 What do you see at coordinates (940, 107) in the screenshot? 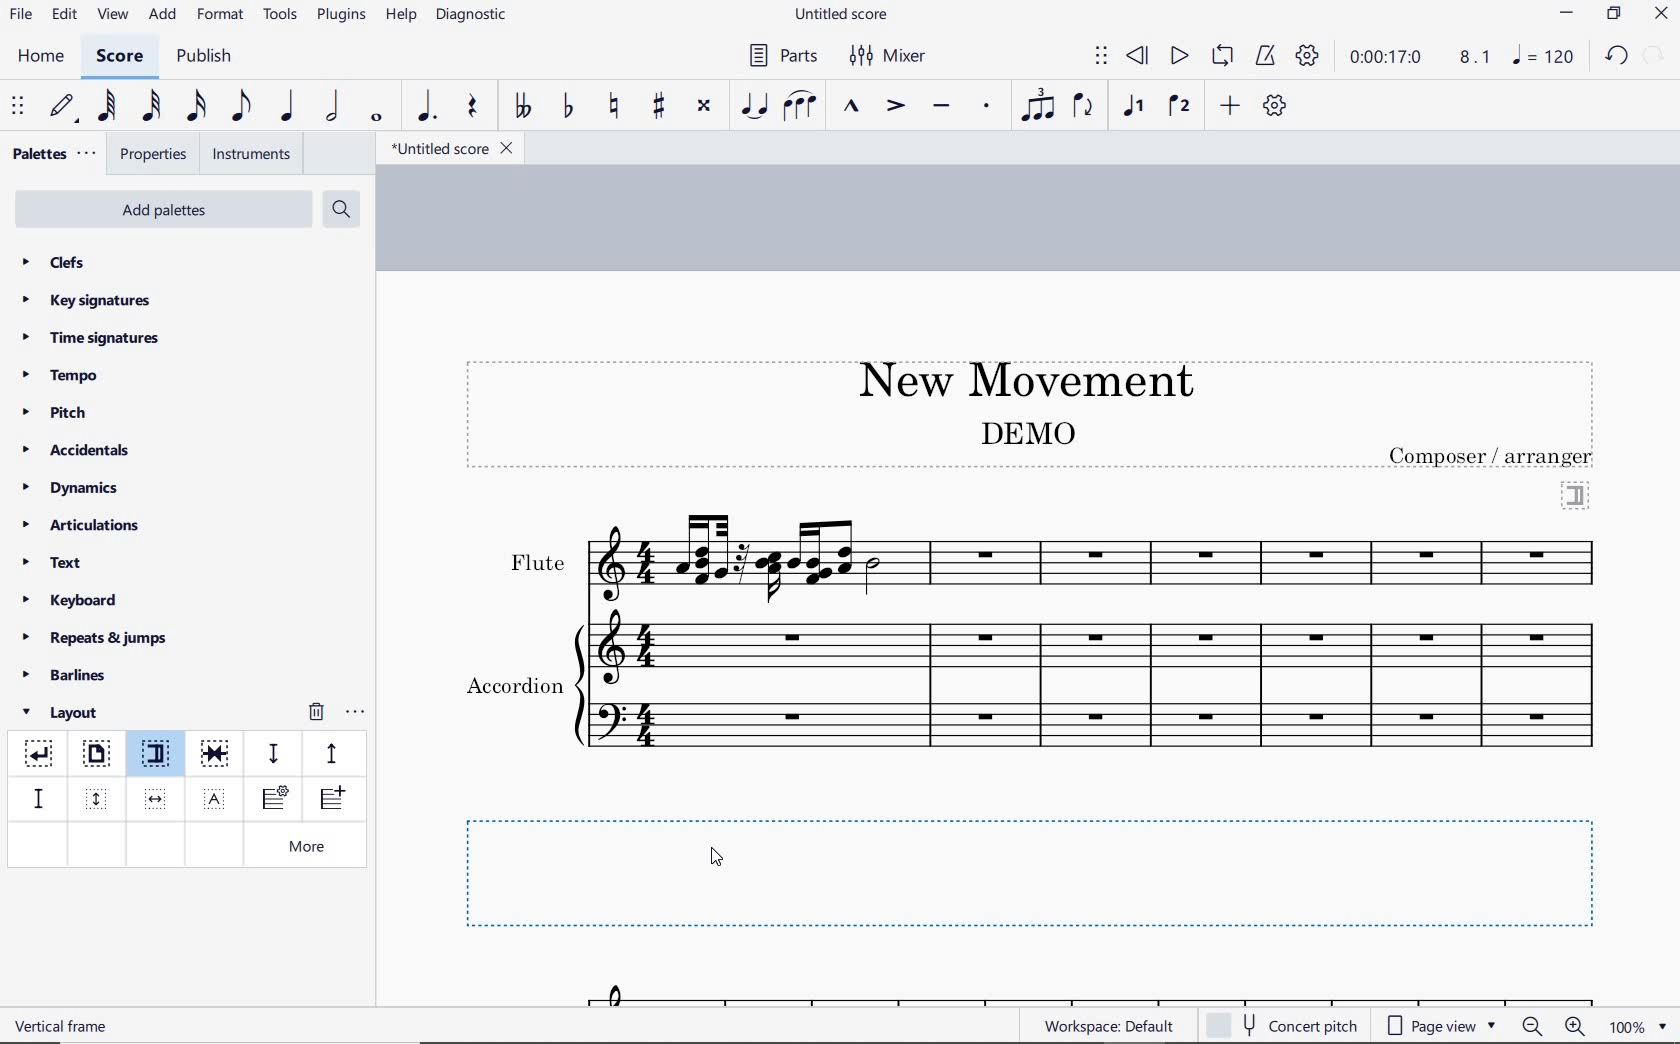
I see `tenuto` at bounding box center [940, 107].